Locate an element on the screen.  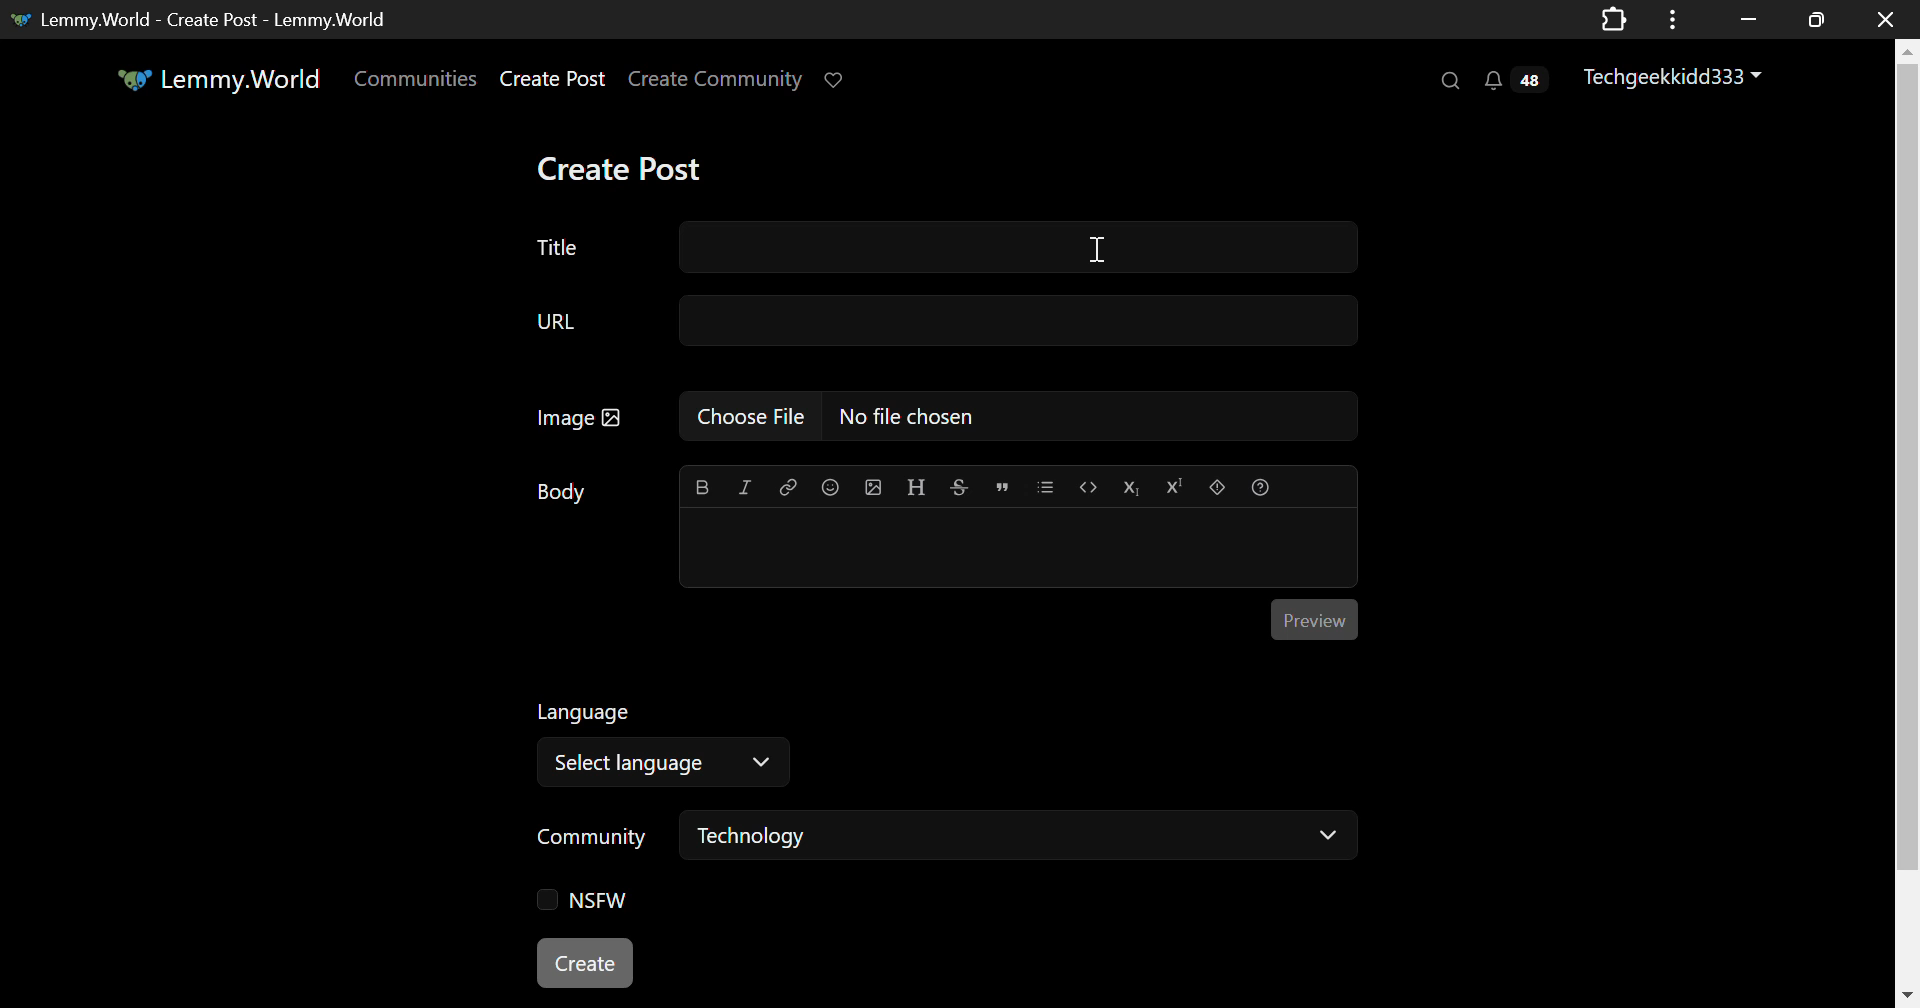
header is located at coordinates (913, 485).